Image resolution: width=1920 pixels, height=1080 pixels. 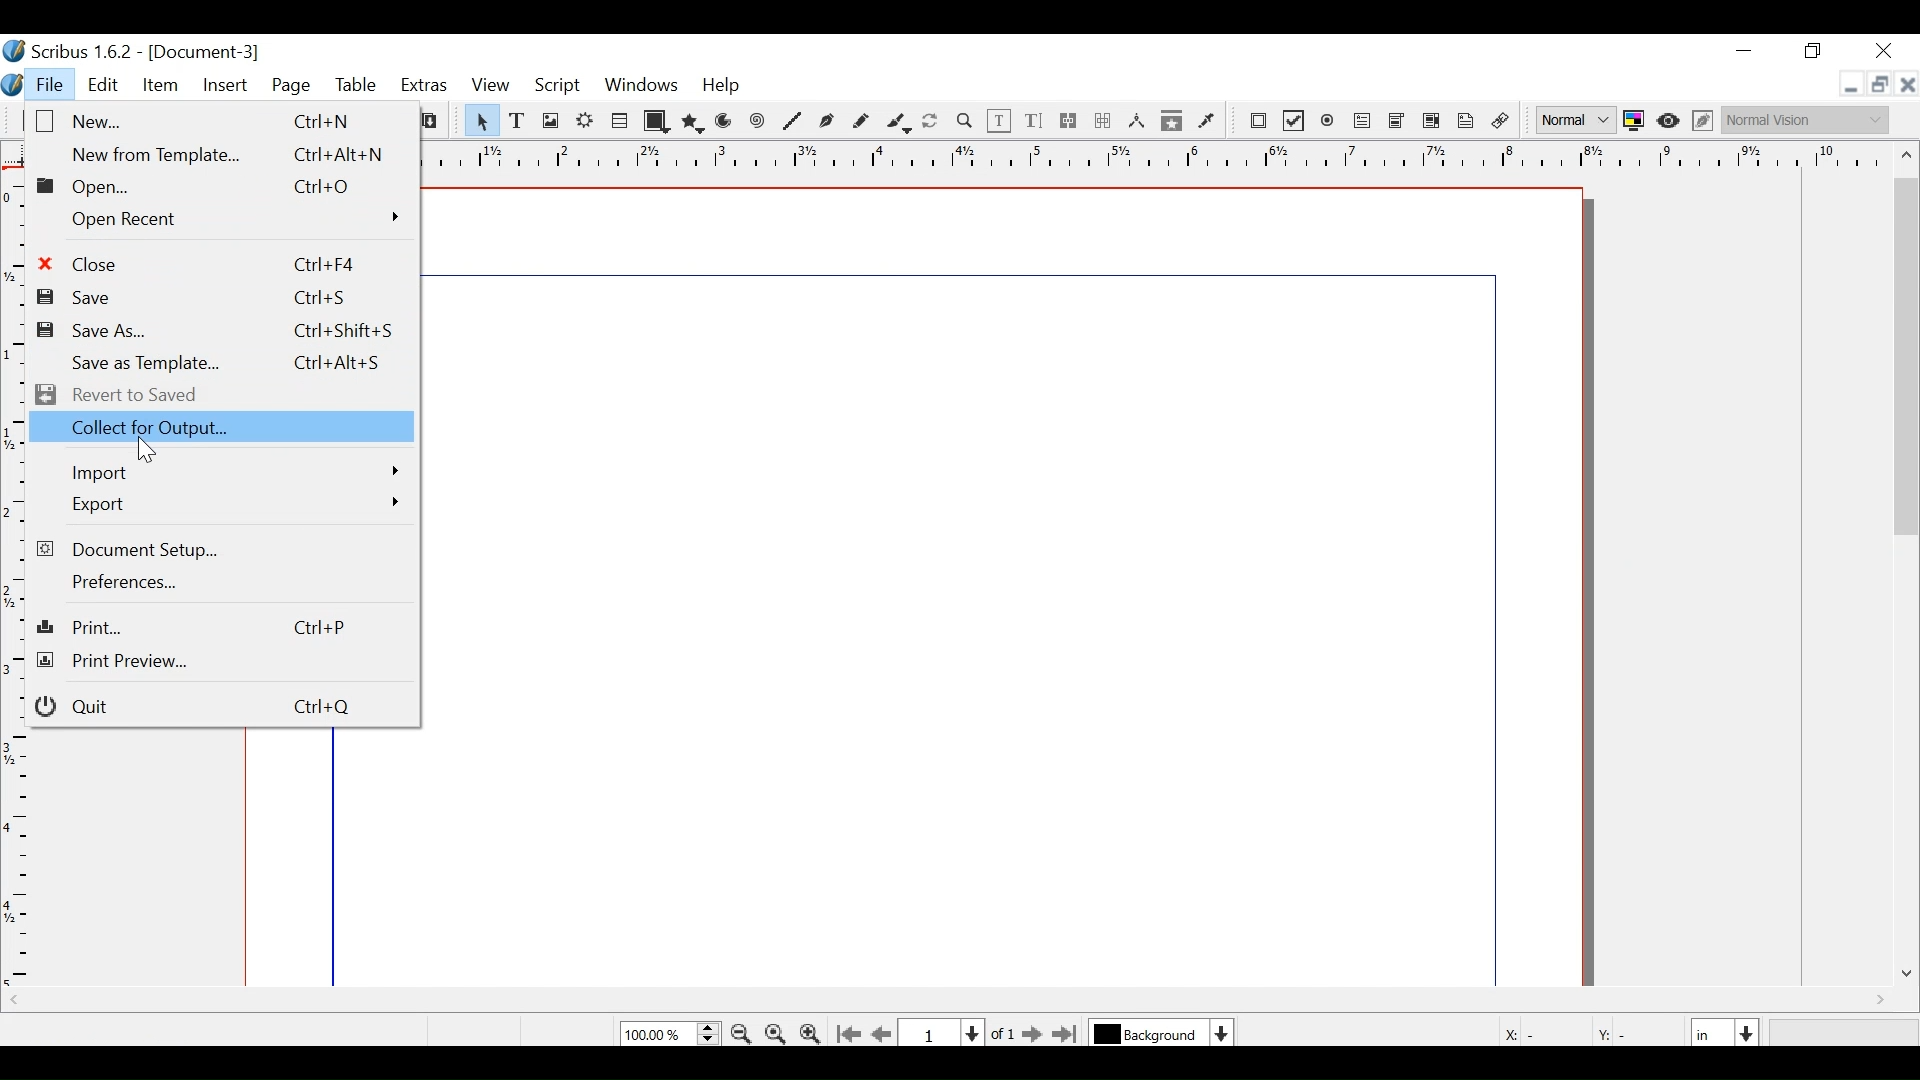 What do you see at coordinates (233, 503) in the screenshot?
I see `Export` at bounding box center [233, 503].